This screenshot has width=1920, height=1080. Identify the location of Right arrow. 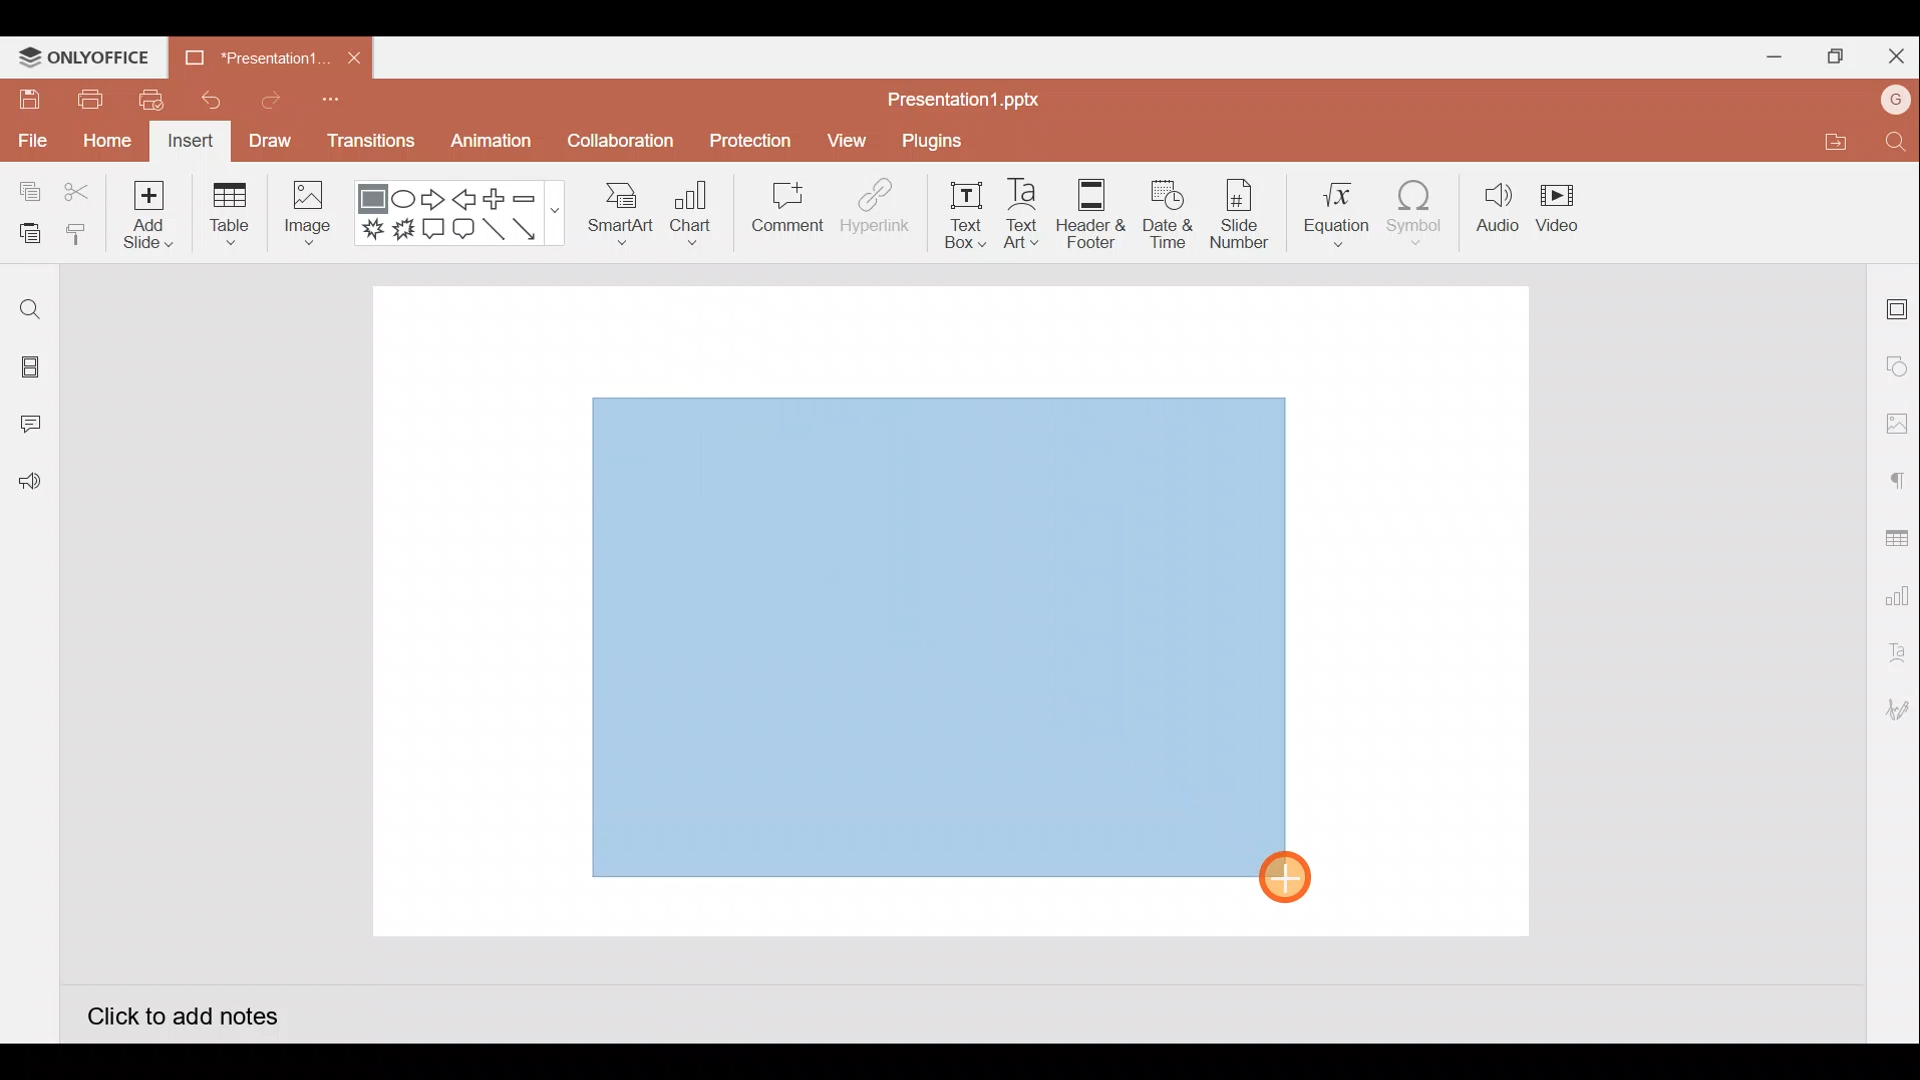
(433, 200).